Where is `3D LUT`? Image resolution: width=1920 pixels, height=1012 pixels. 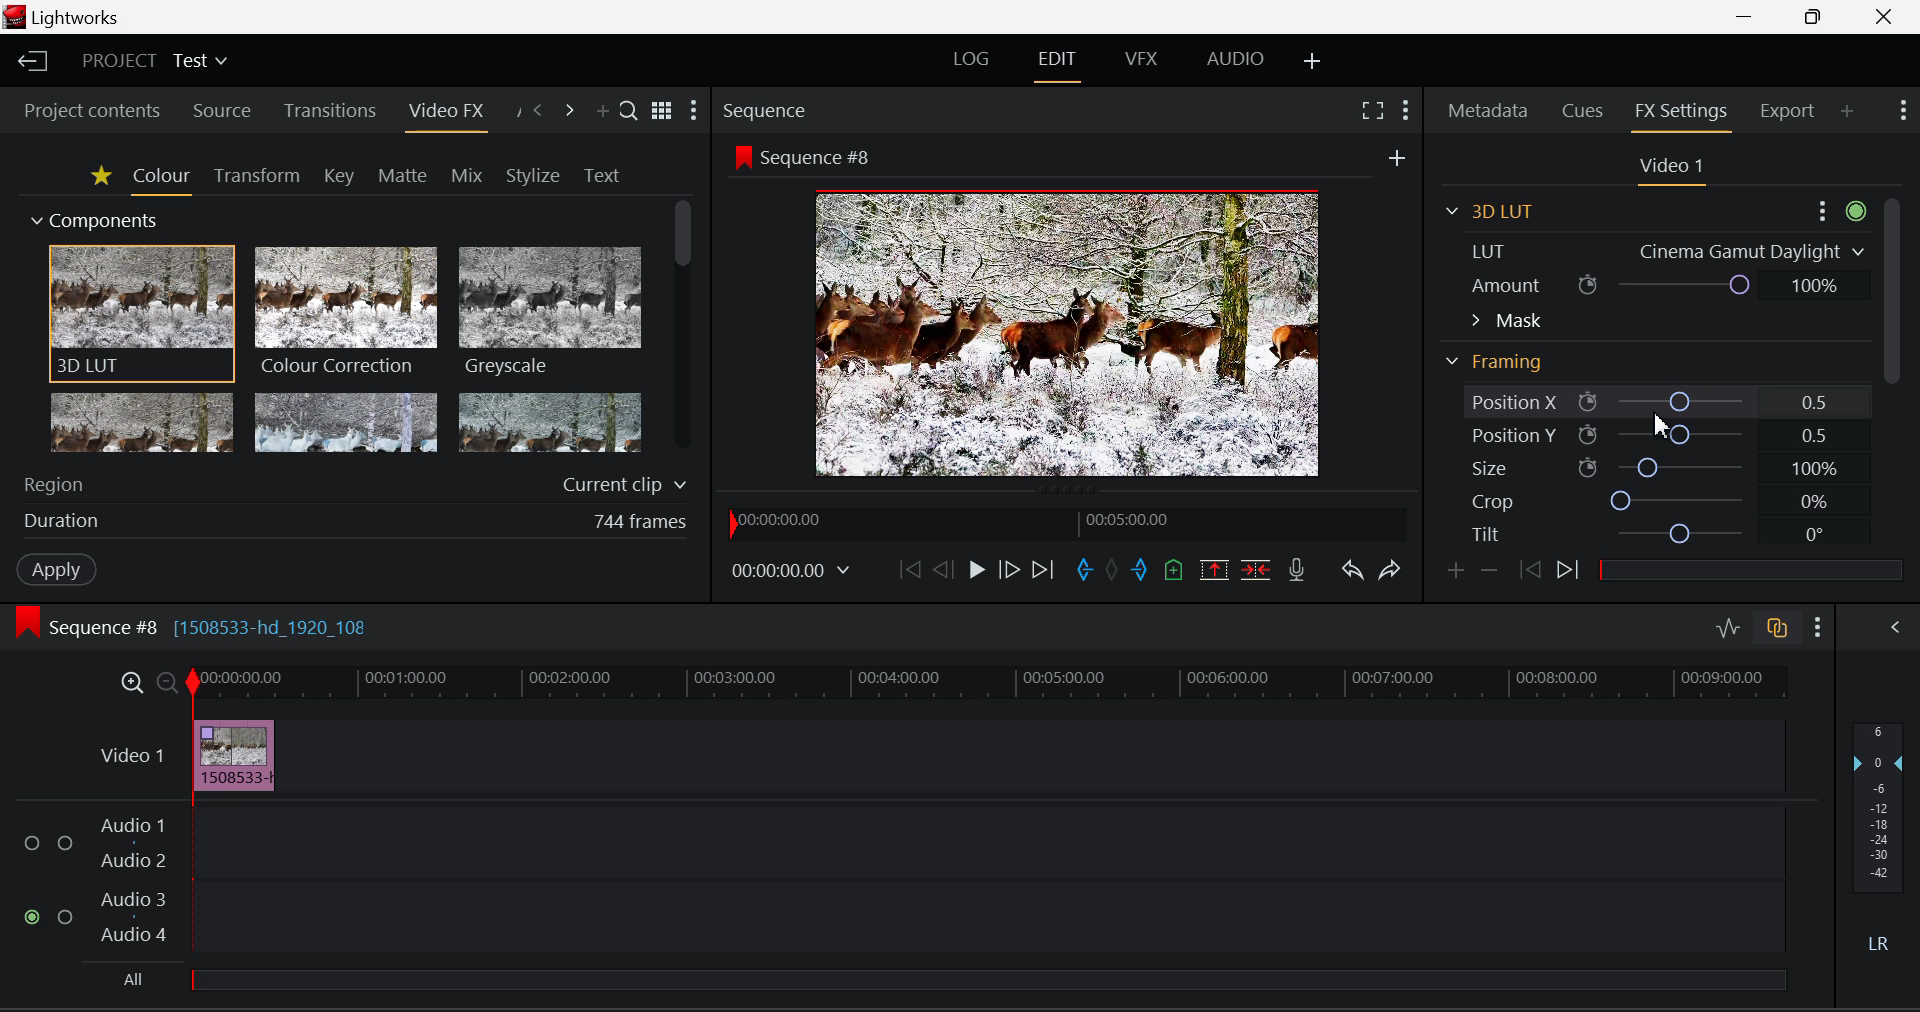 3D LUT is located at coordinates (139, 314).